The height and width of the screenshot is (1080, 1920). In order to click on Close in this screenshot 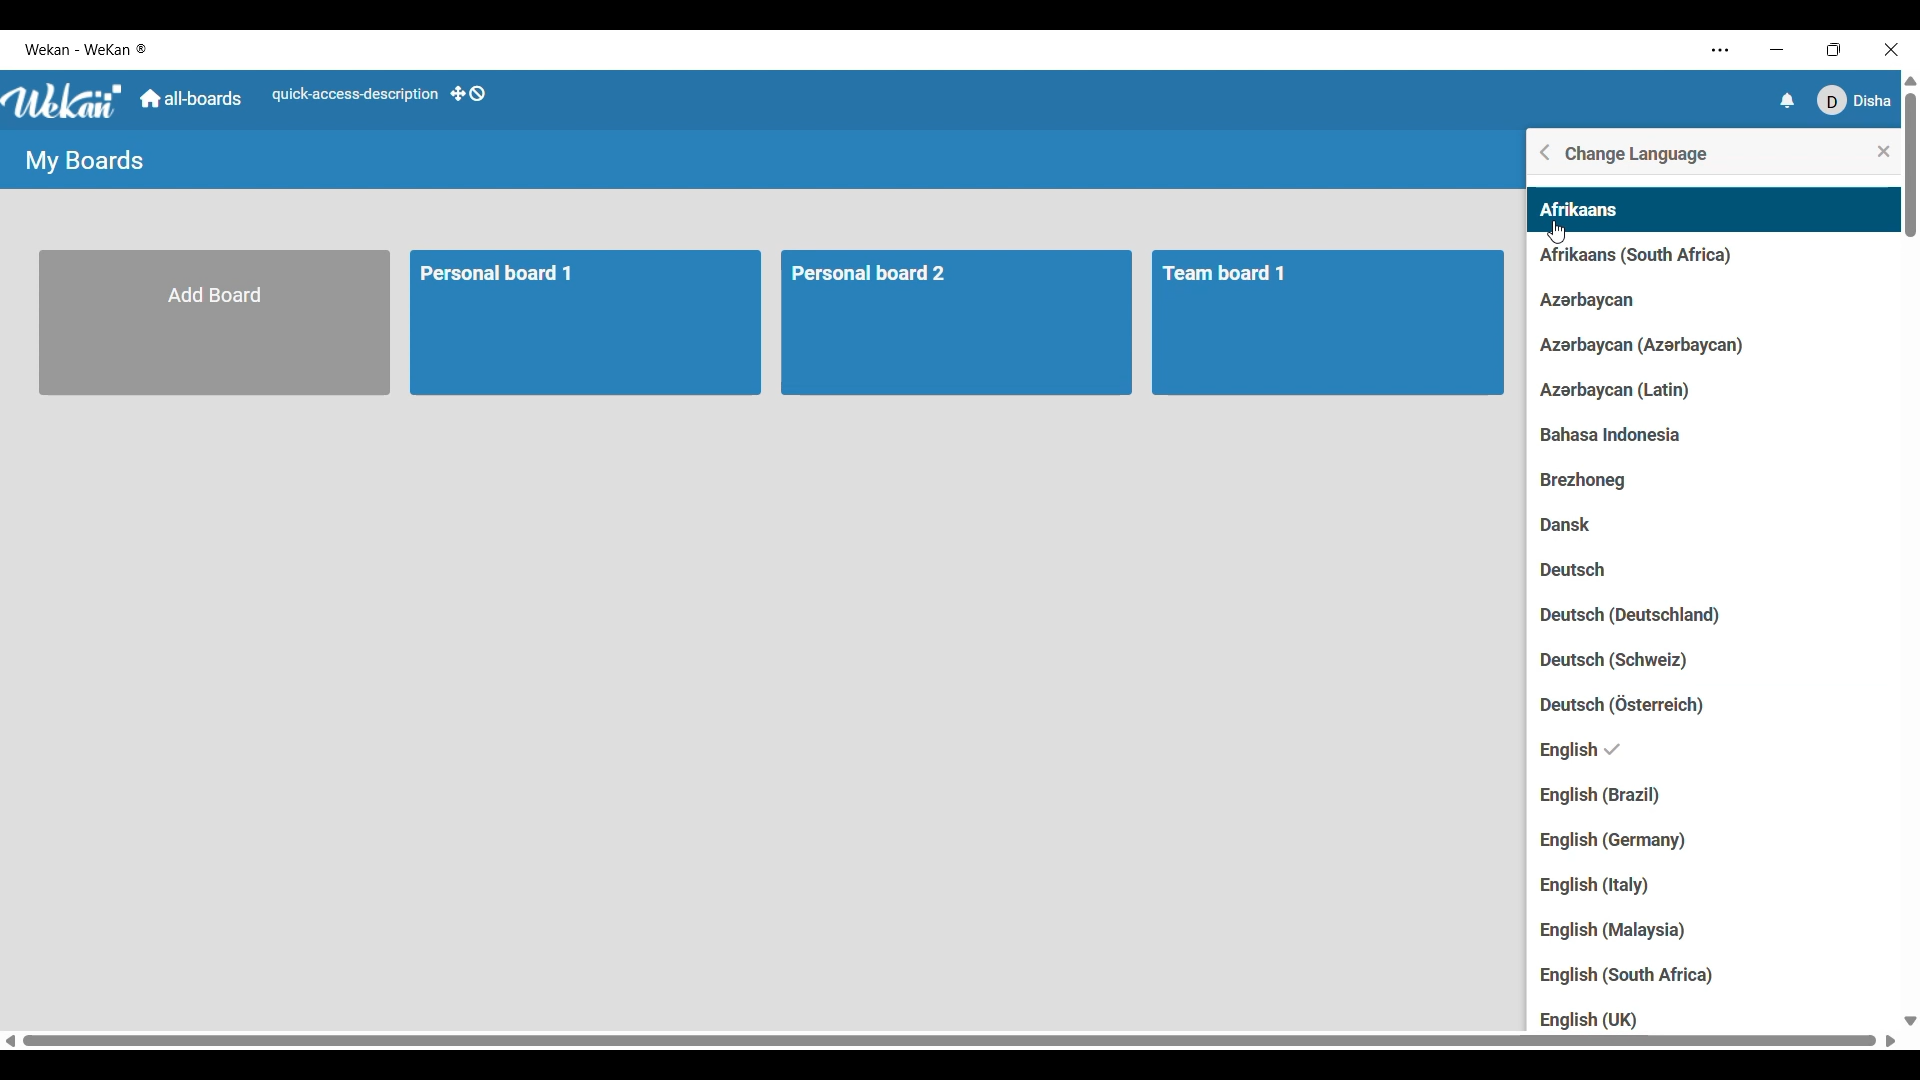, I will do `click(1890, 47)`.